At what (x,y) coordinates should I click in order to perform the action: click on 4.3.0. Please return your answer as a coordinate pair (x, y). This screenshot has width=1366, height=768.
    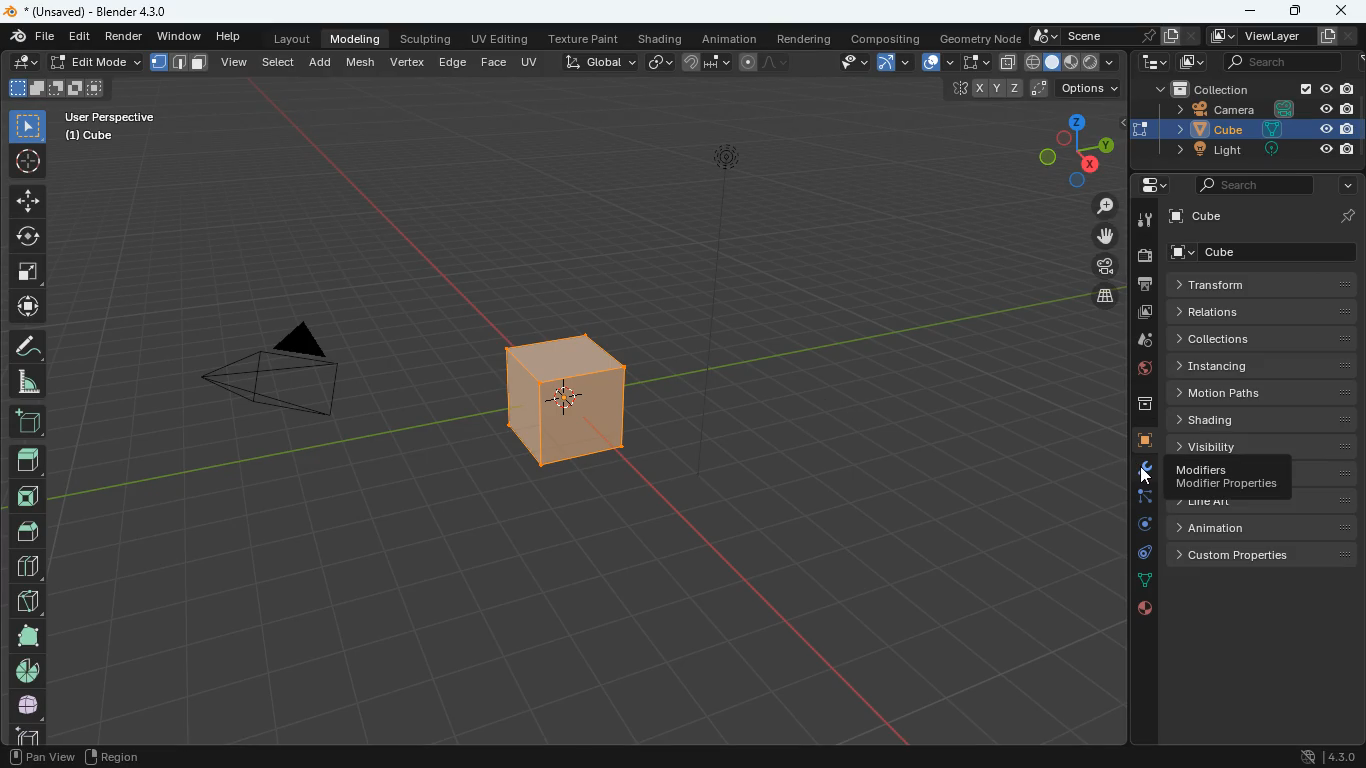
    Looking at the image, I should click on (1323, 756).